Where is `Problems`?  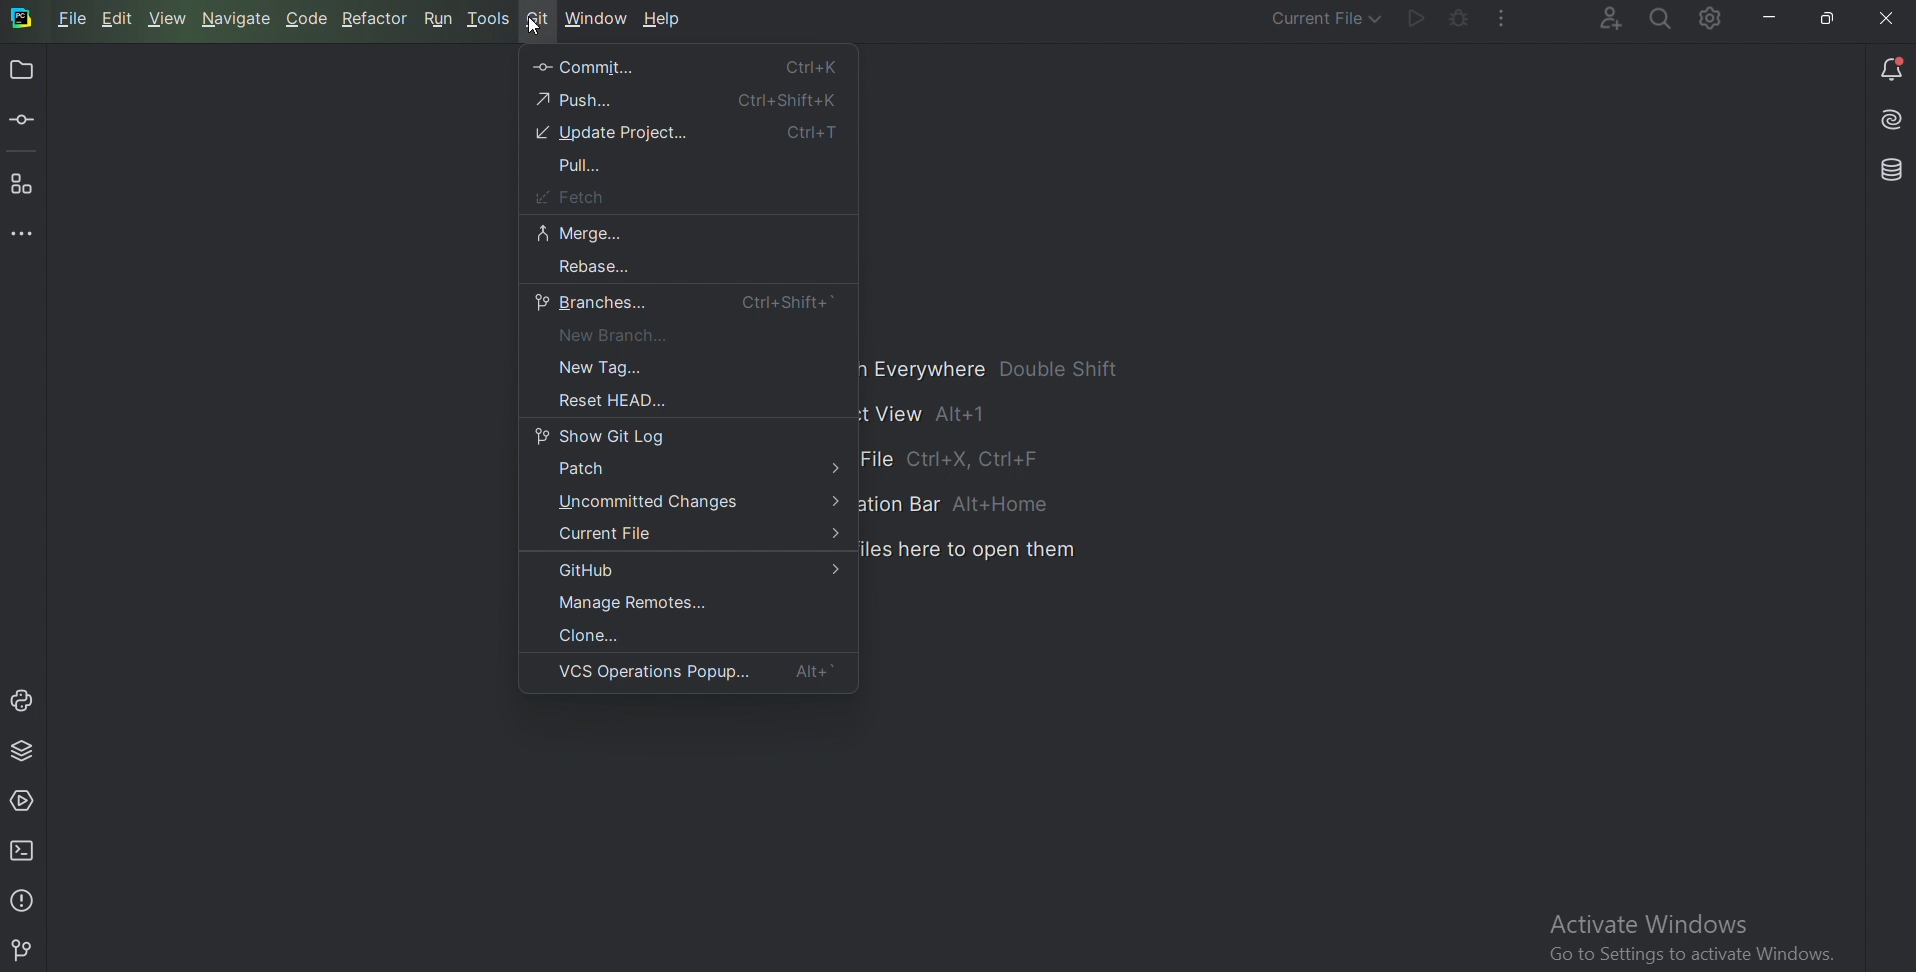
Problems is located at coordinates (23, 898).